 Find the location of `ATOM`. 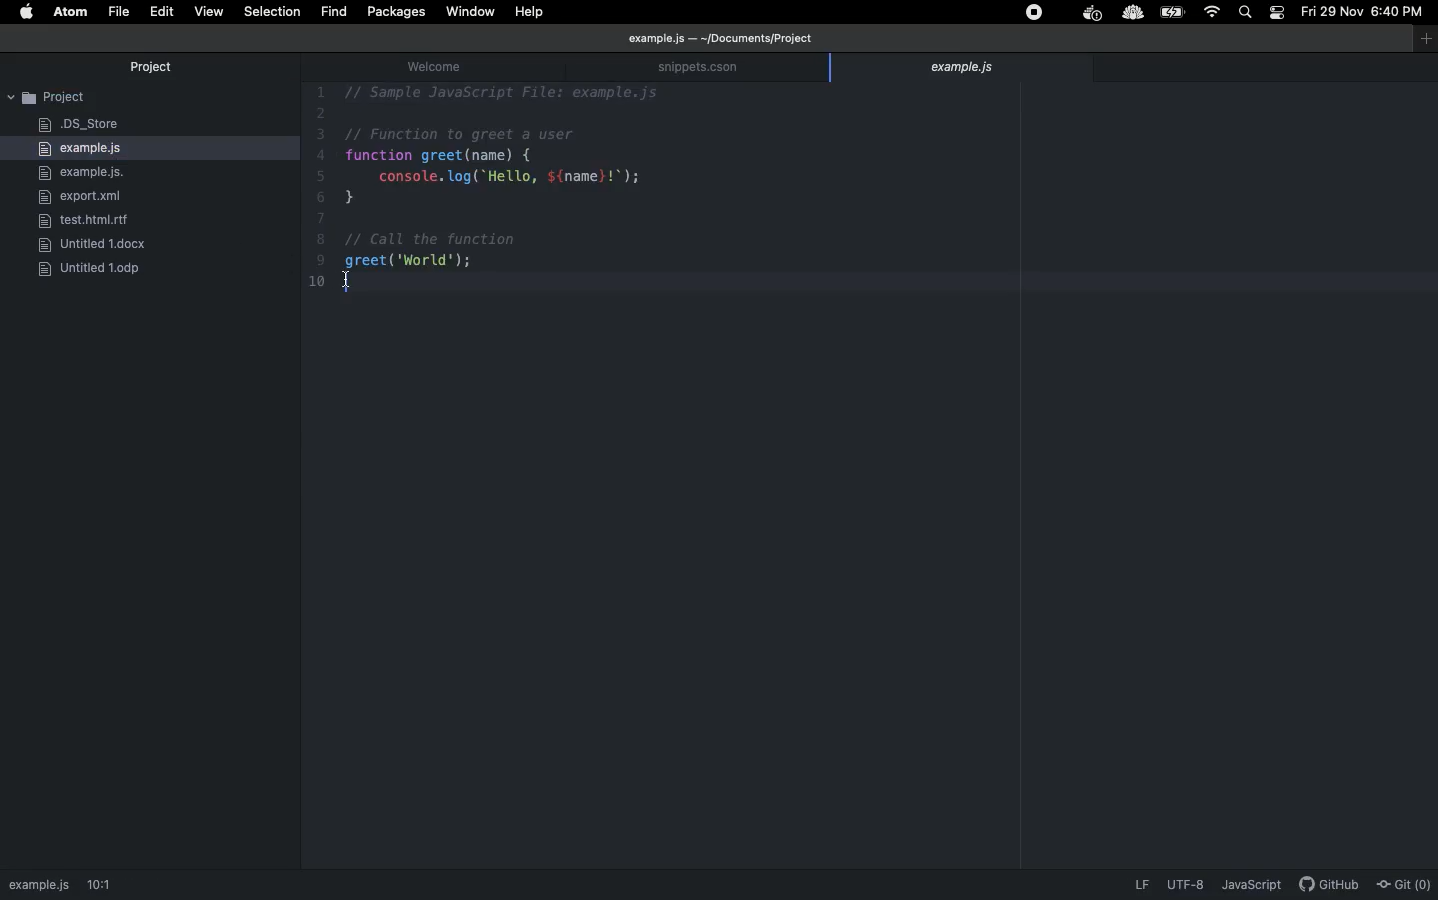

ATOM is located at coordinates (71, 12).